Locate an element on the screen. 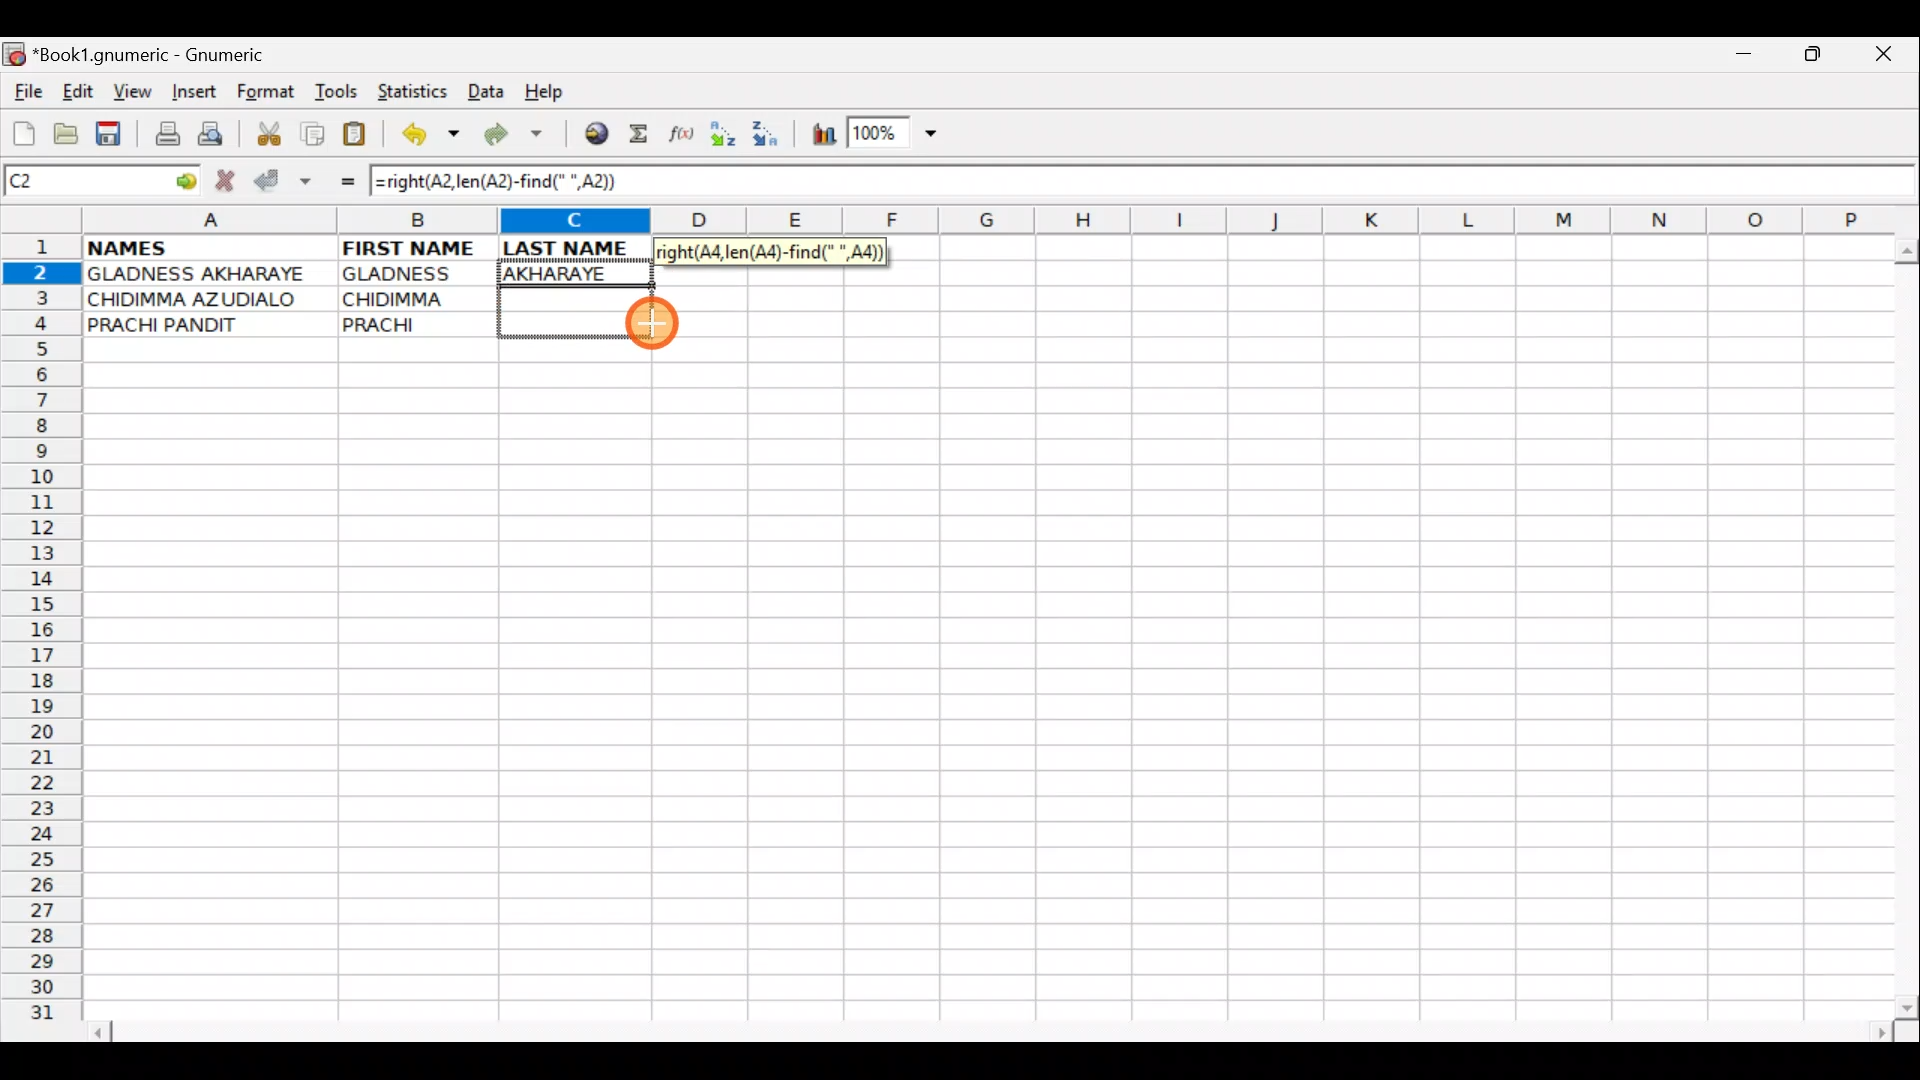 The image size is (1920, 1080). CHIDIMMA is located at coordinates (418, 297).